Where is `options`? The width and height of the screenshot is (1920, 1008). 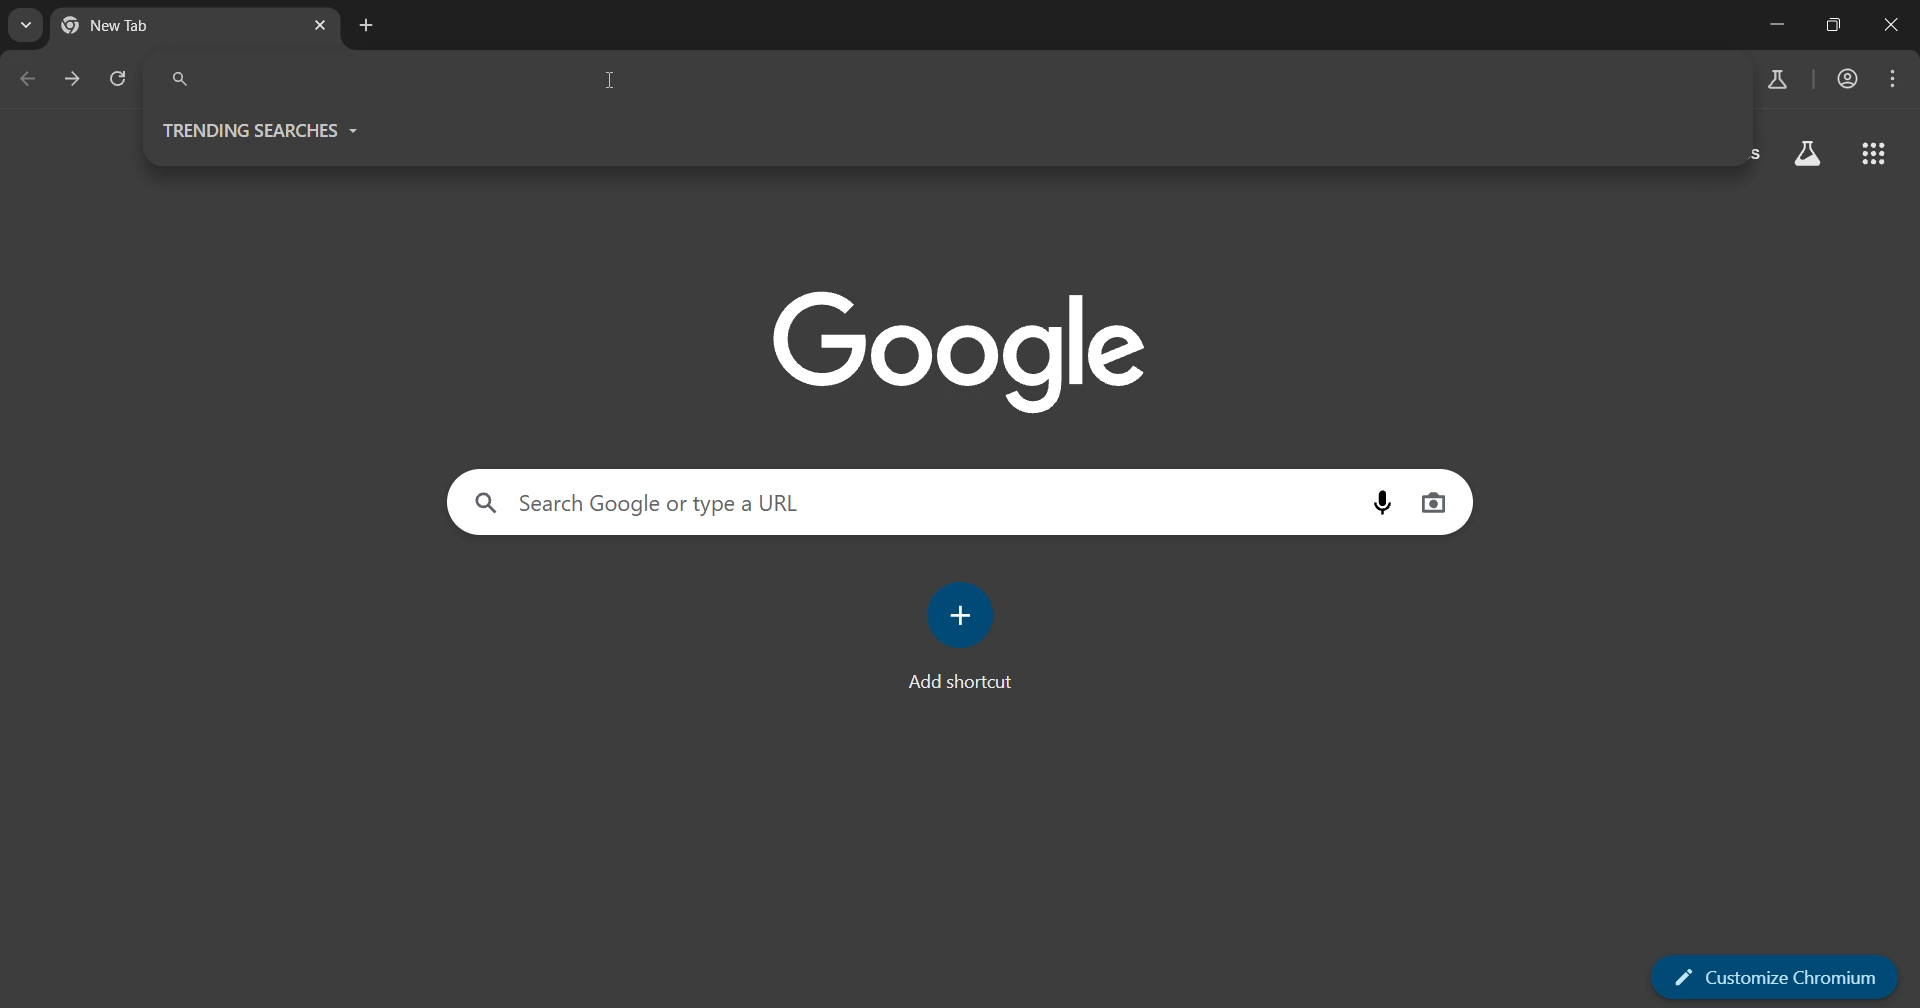
options is located at coordinates (1891, 78).